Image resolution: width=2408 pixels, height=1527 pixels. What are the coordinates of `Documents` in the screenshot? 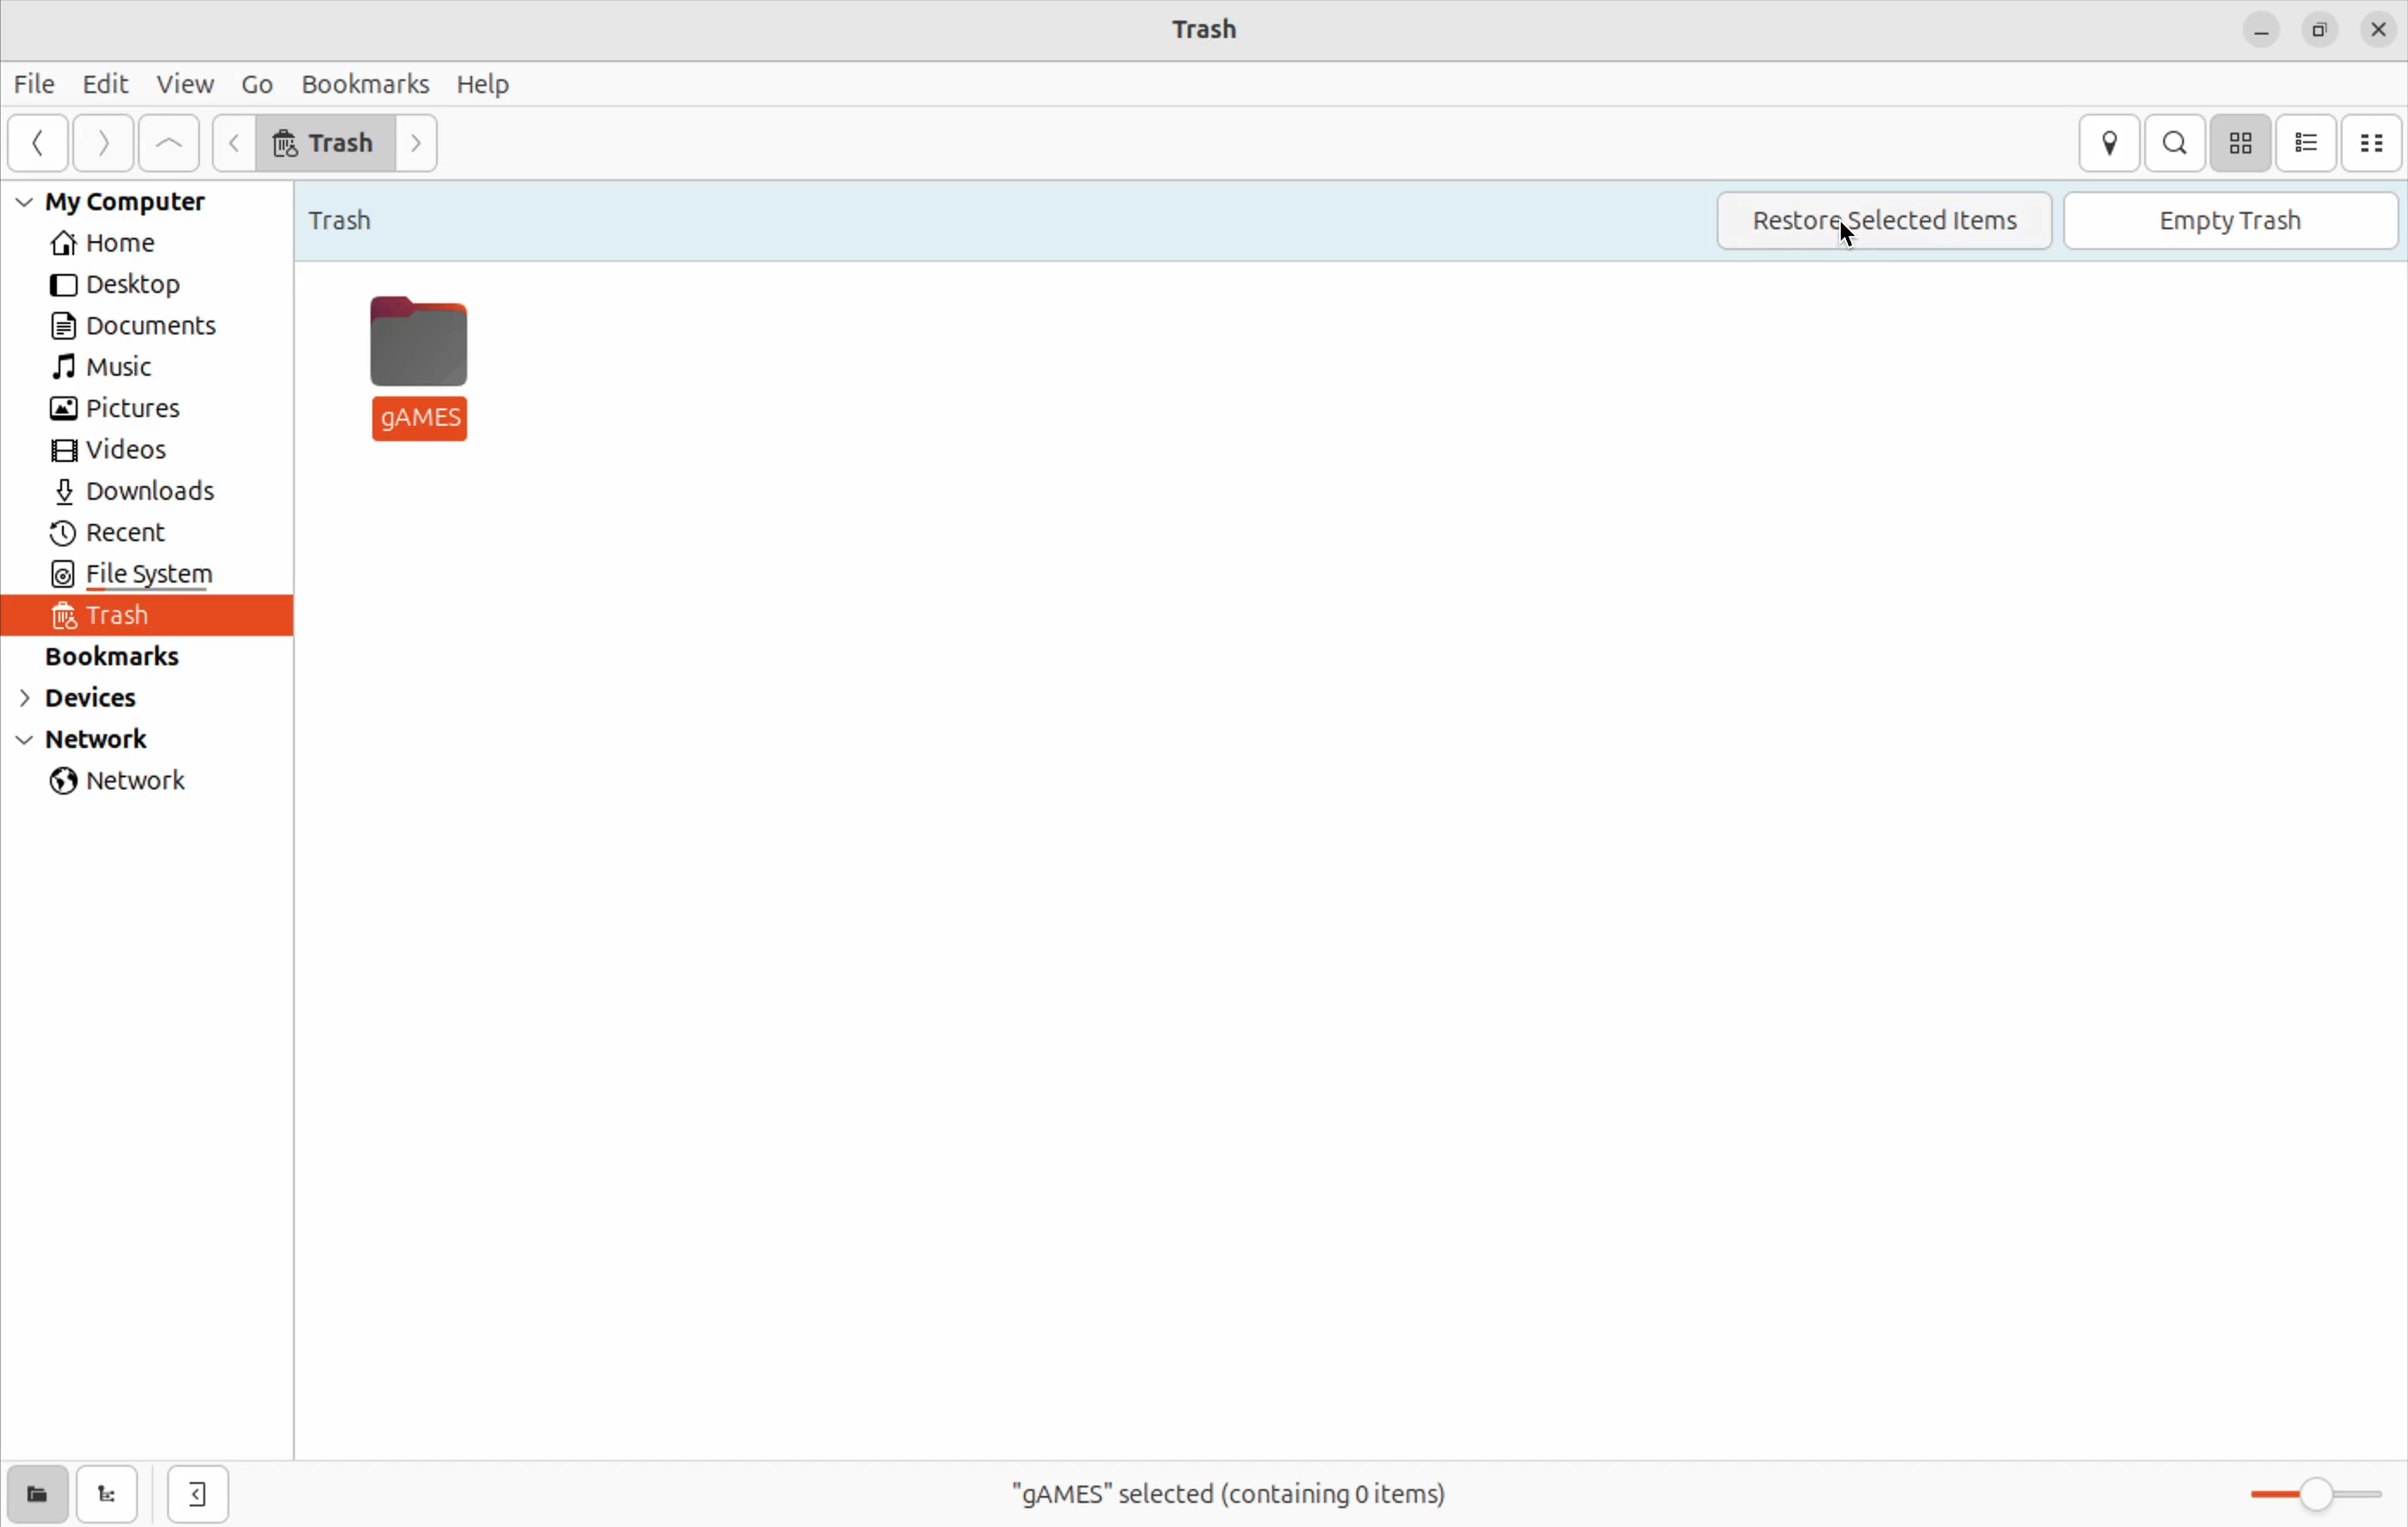 It's located at (144, 325).